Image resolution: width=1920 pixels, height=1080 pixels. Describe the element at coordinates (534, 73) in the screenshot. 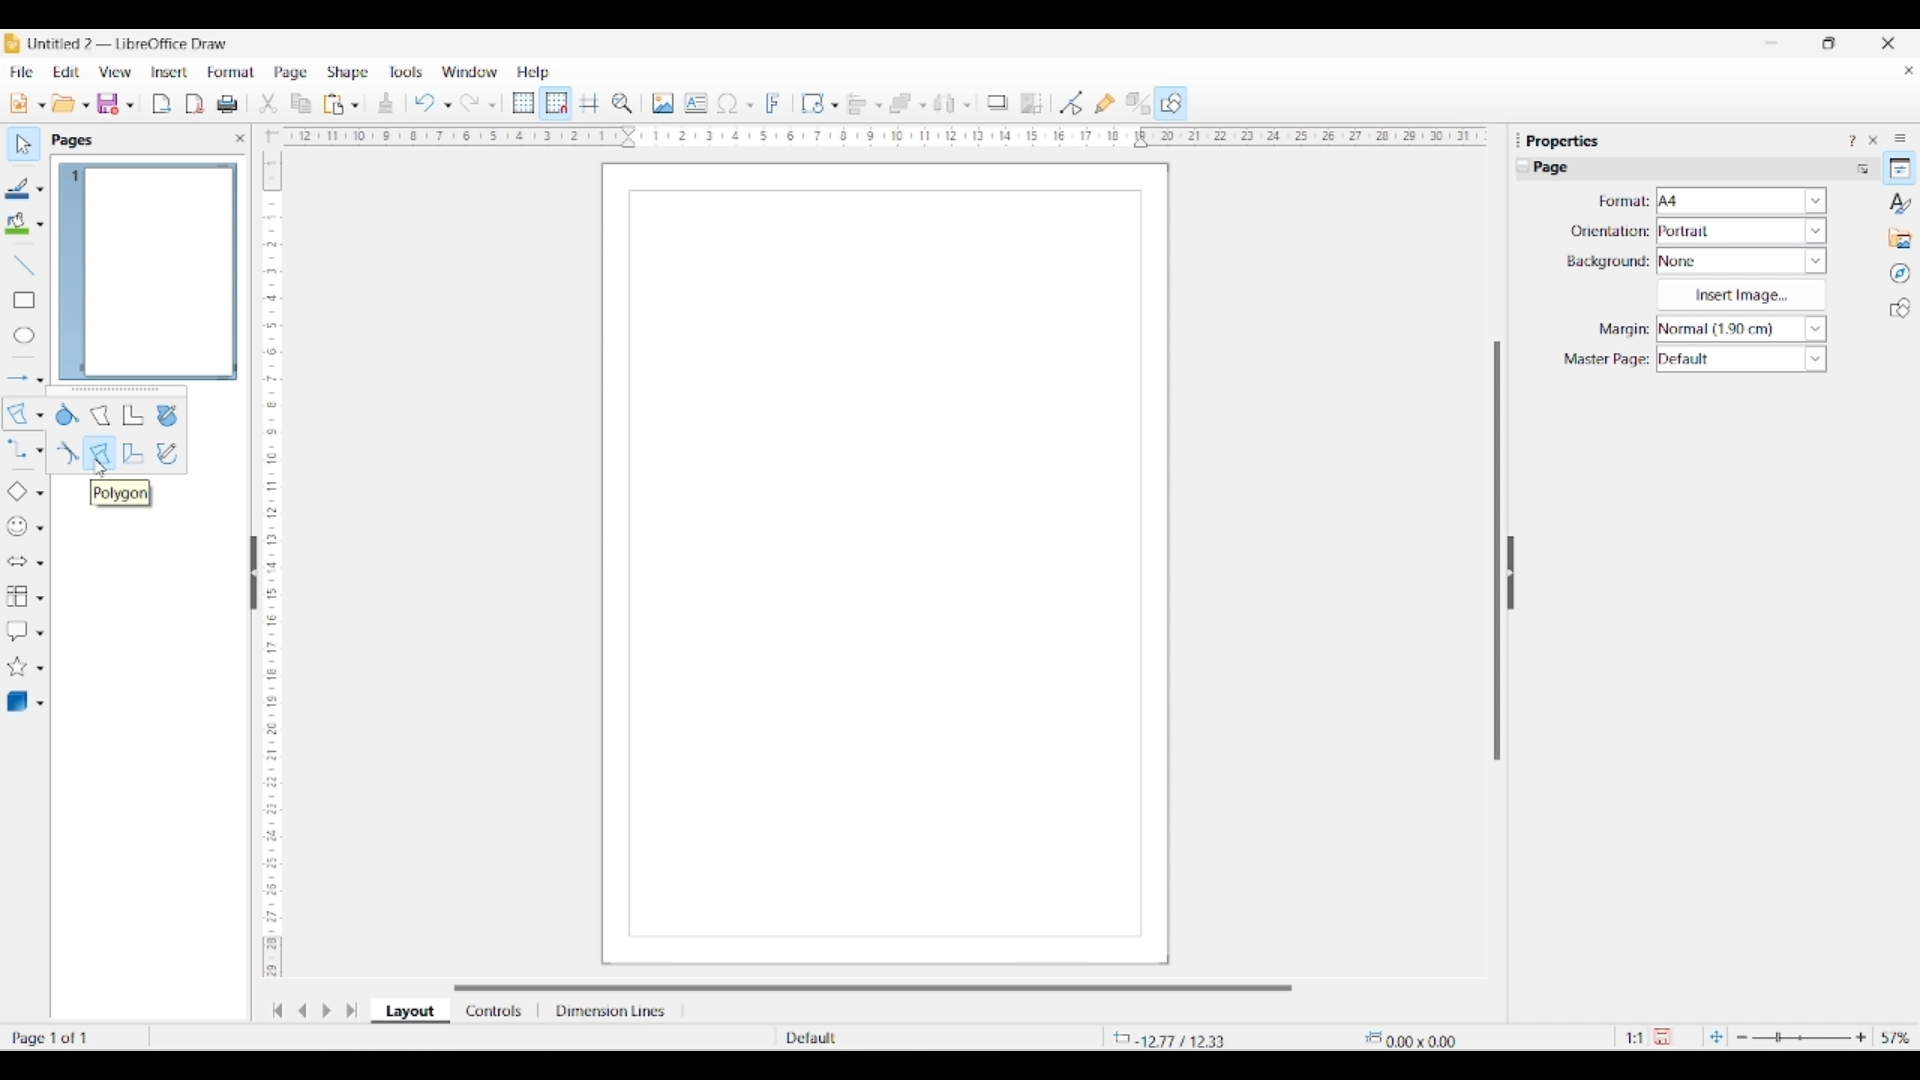

I see `Help` at that location.